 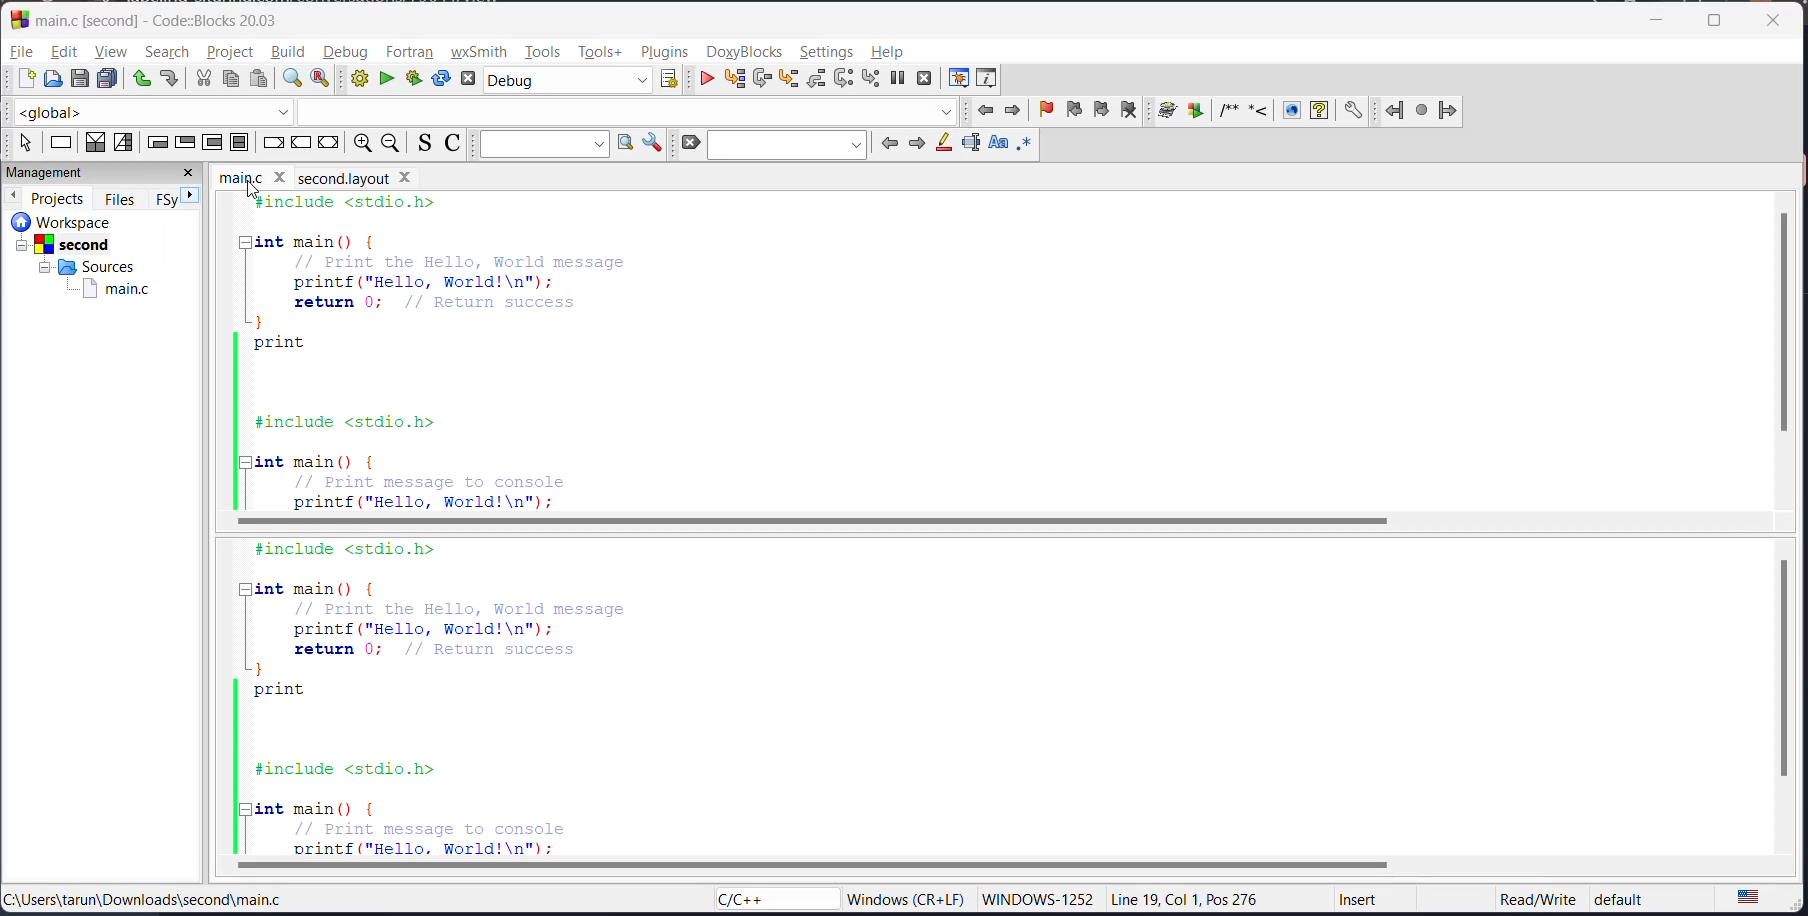 What do you see at coordinates (546, 50) in the screenshot?
I see `tools` at bounding box center [546, 50].